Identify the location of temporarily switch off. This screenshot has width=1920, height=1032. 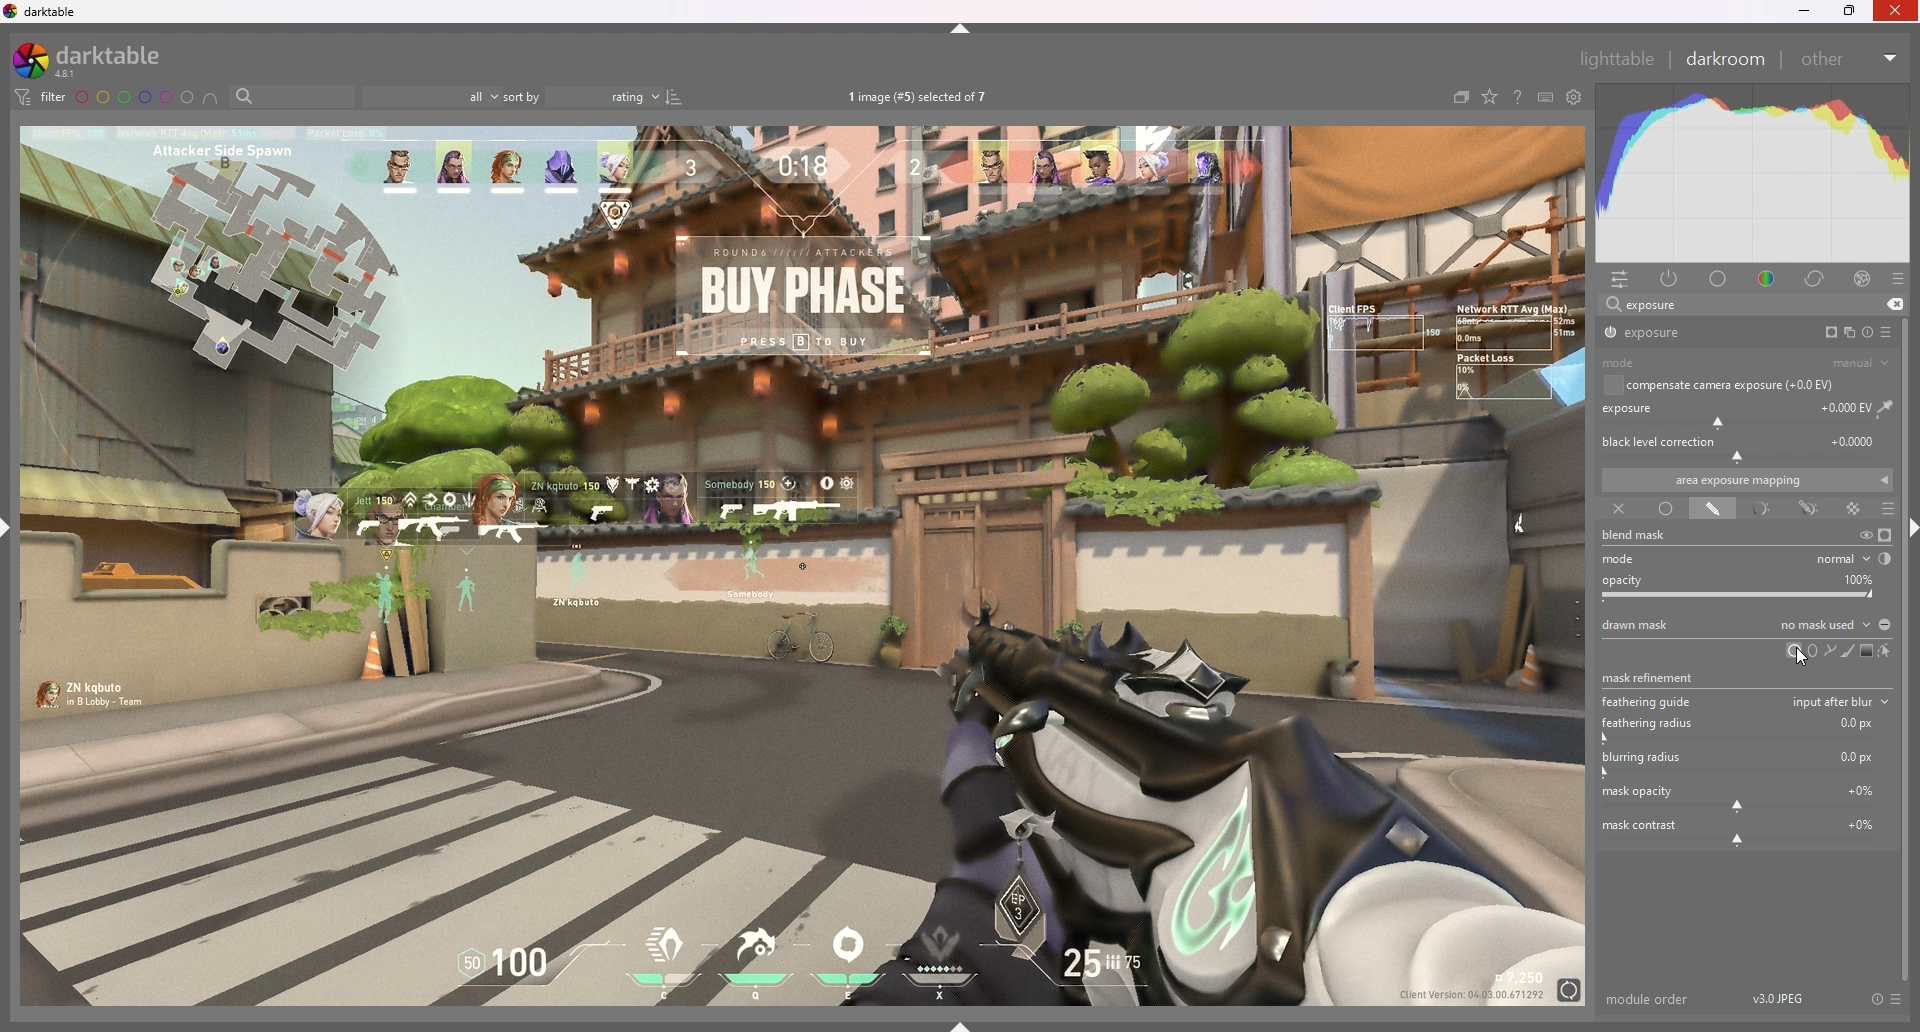
(1864, 535).